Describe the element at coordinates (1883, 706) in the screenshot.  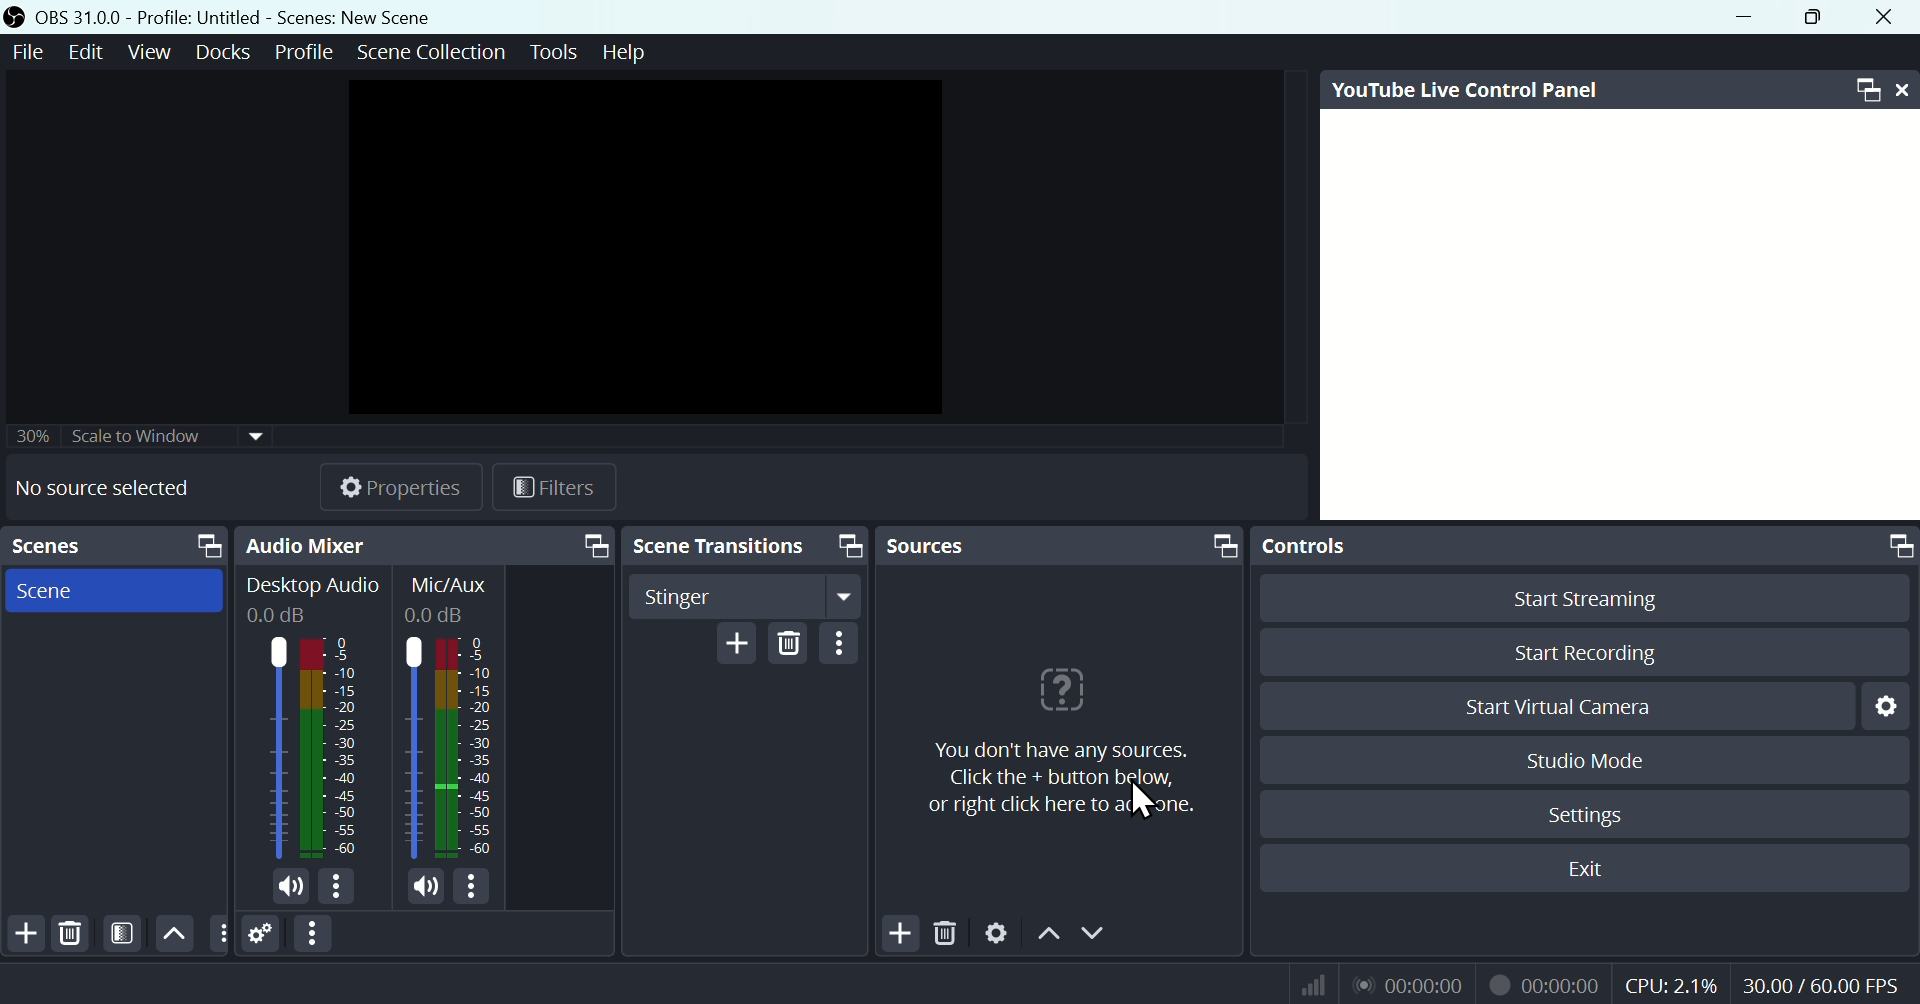
I see `Settings` at that location.